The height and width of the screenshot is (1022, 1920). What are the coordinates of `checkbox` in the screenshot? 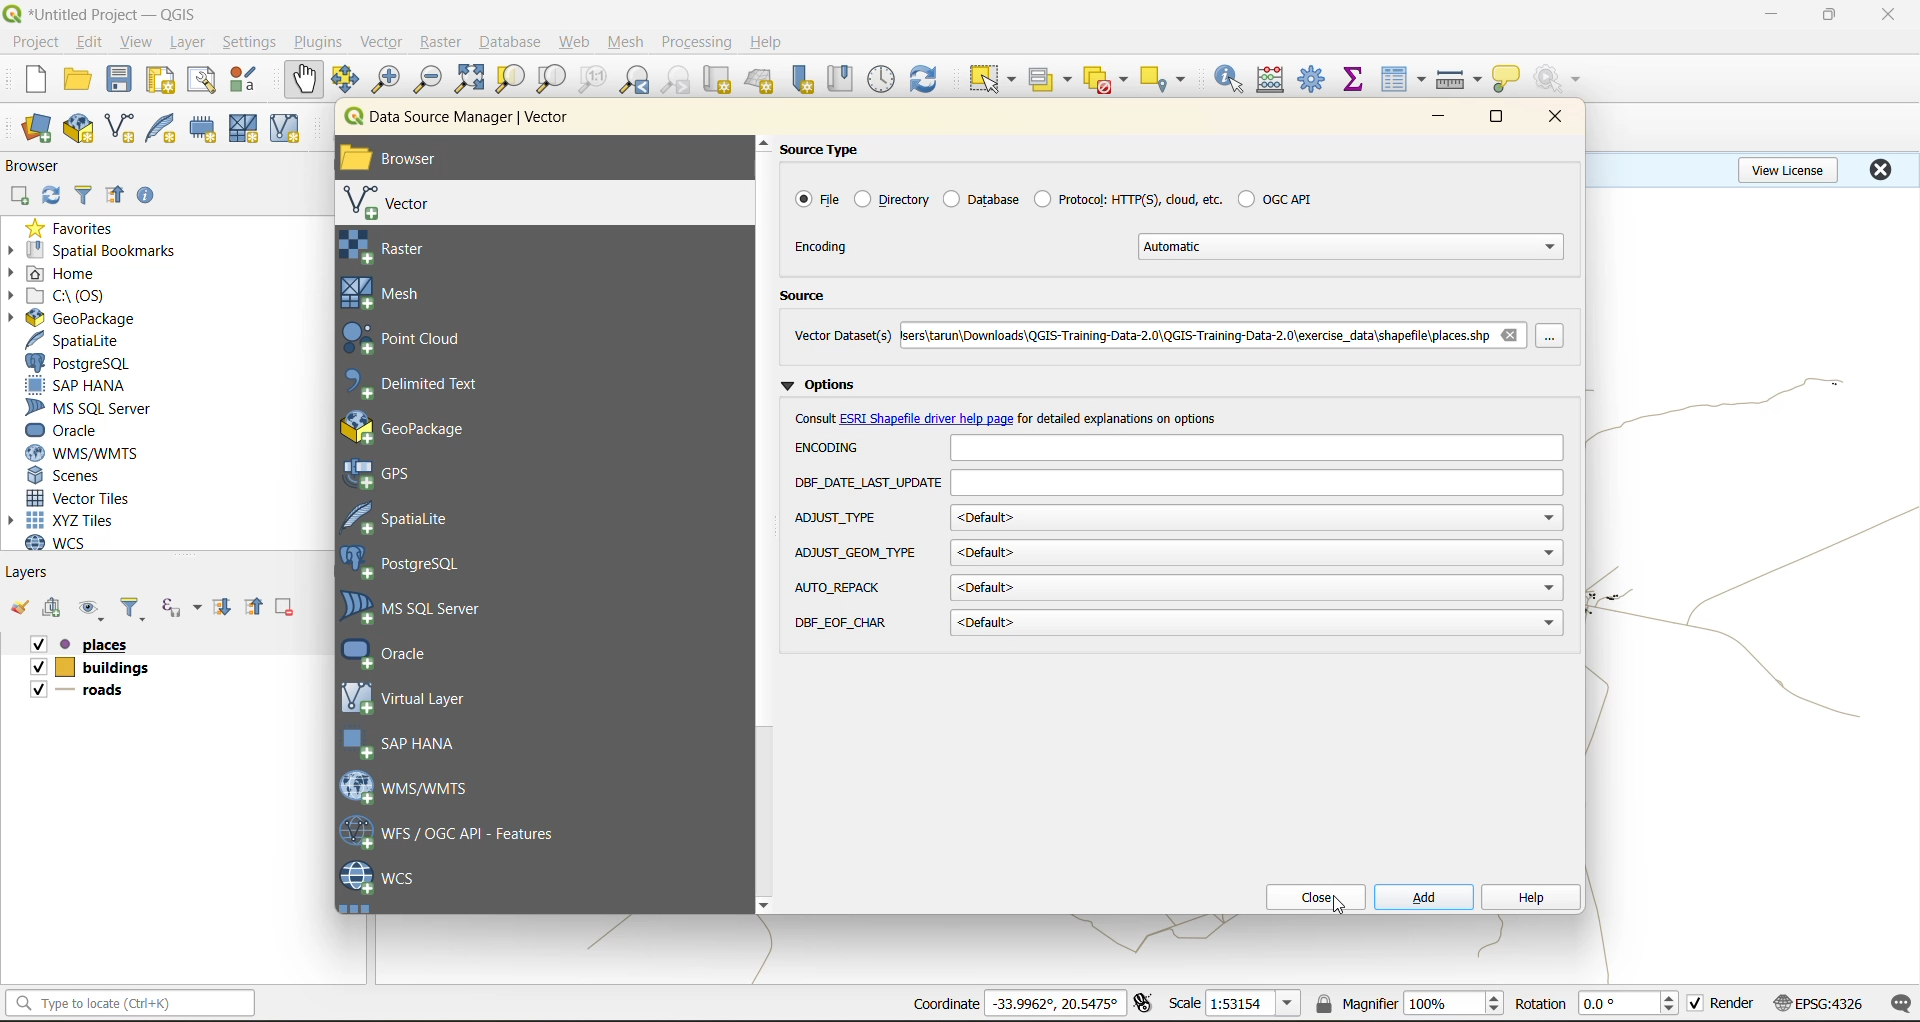 It's located at (38, 689).